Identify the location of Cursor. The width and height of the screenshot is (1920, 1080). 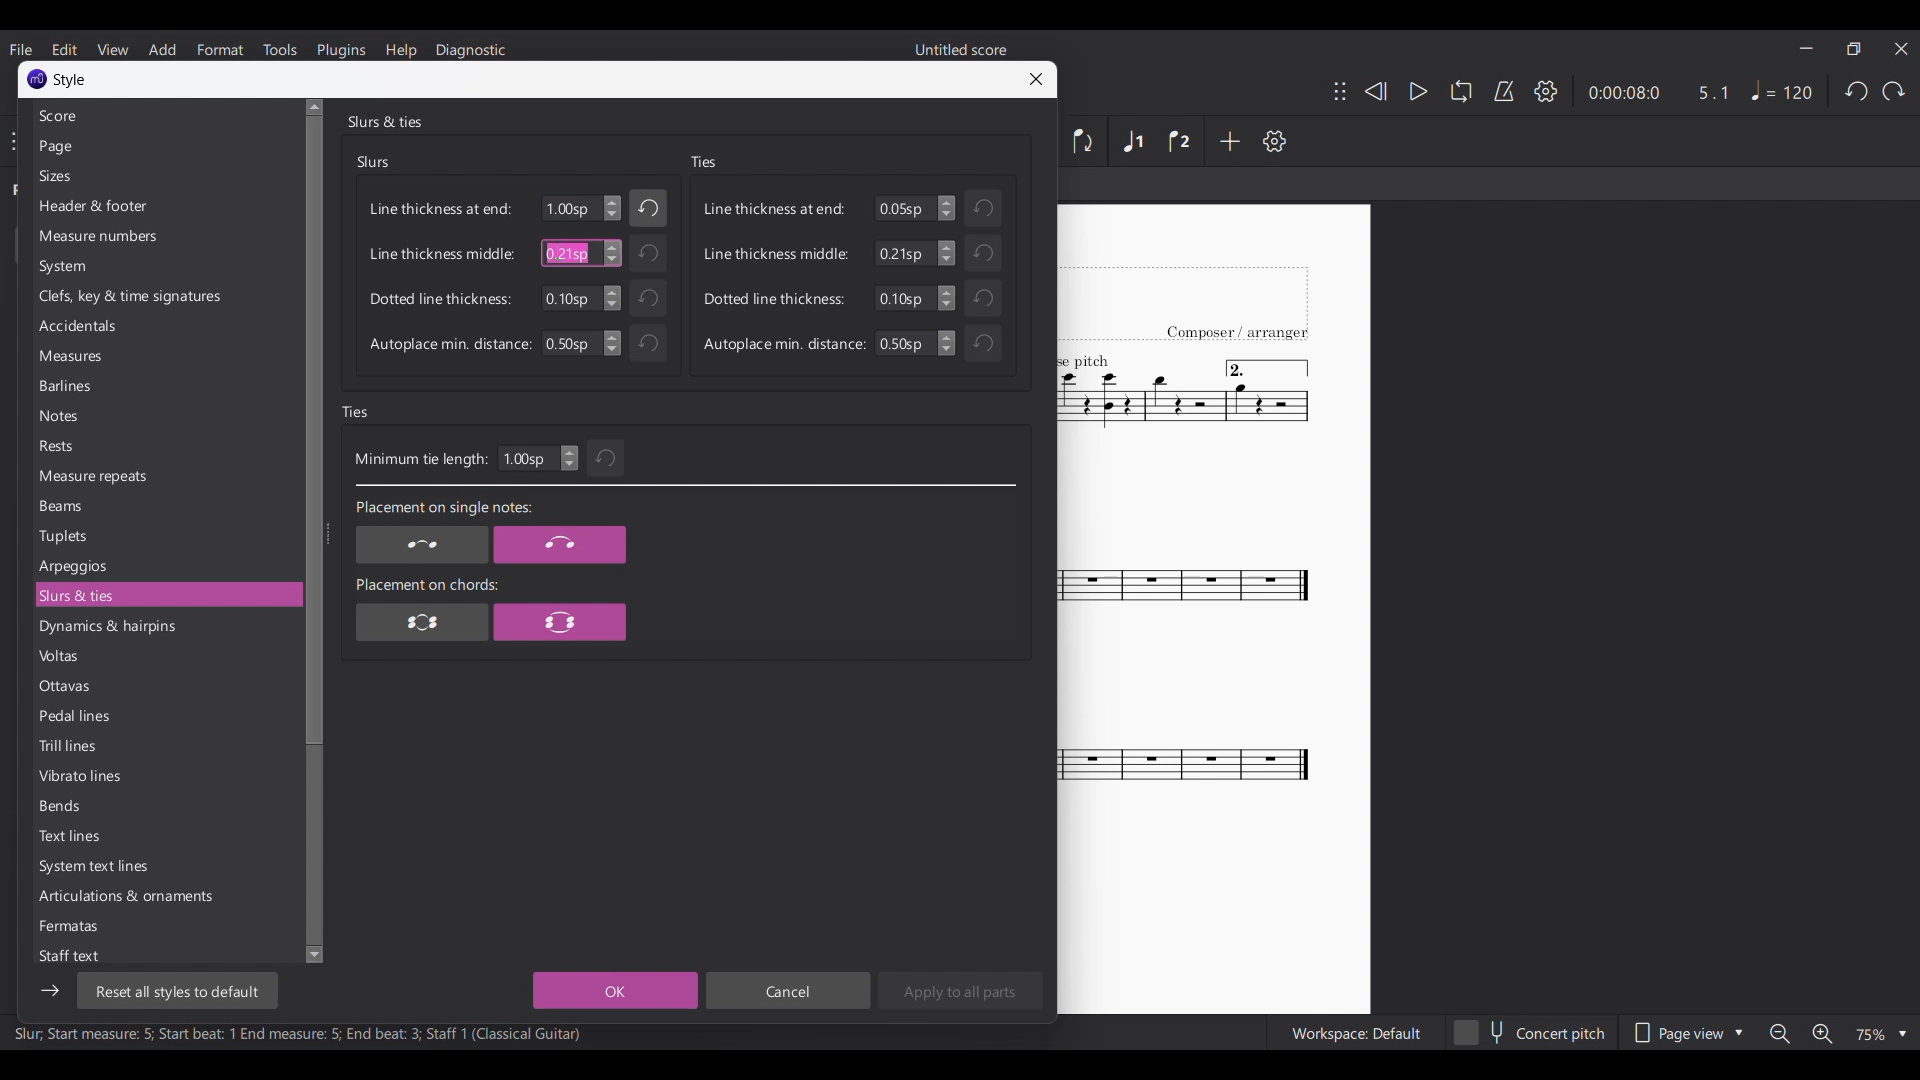
(559, 252).